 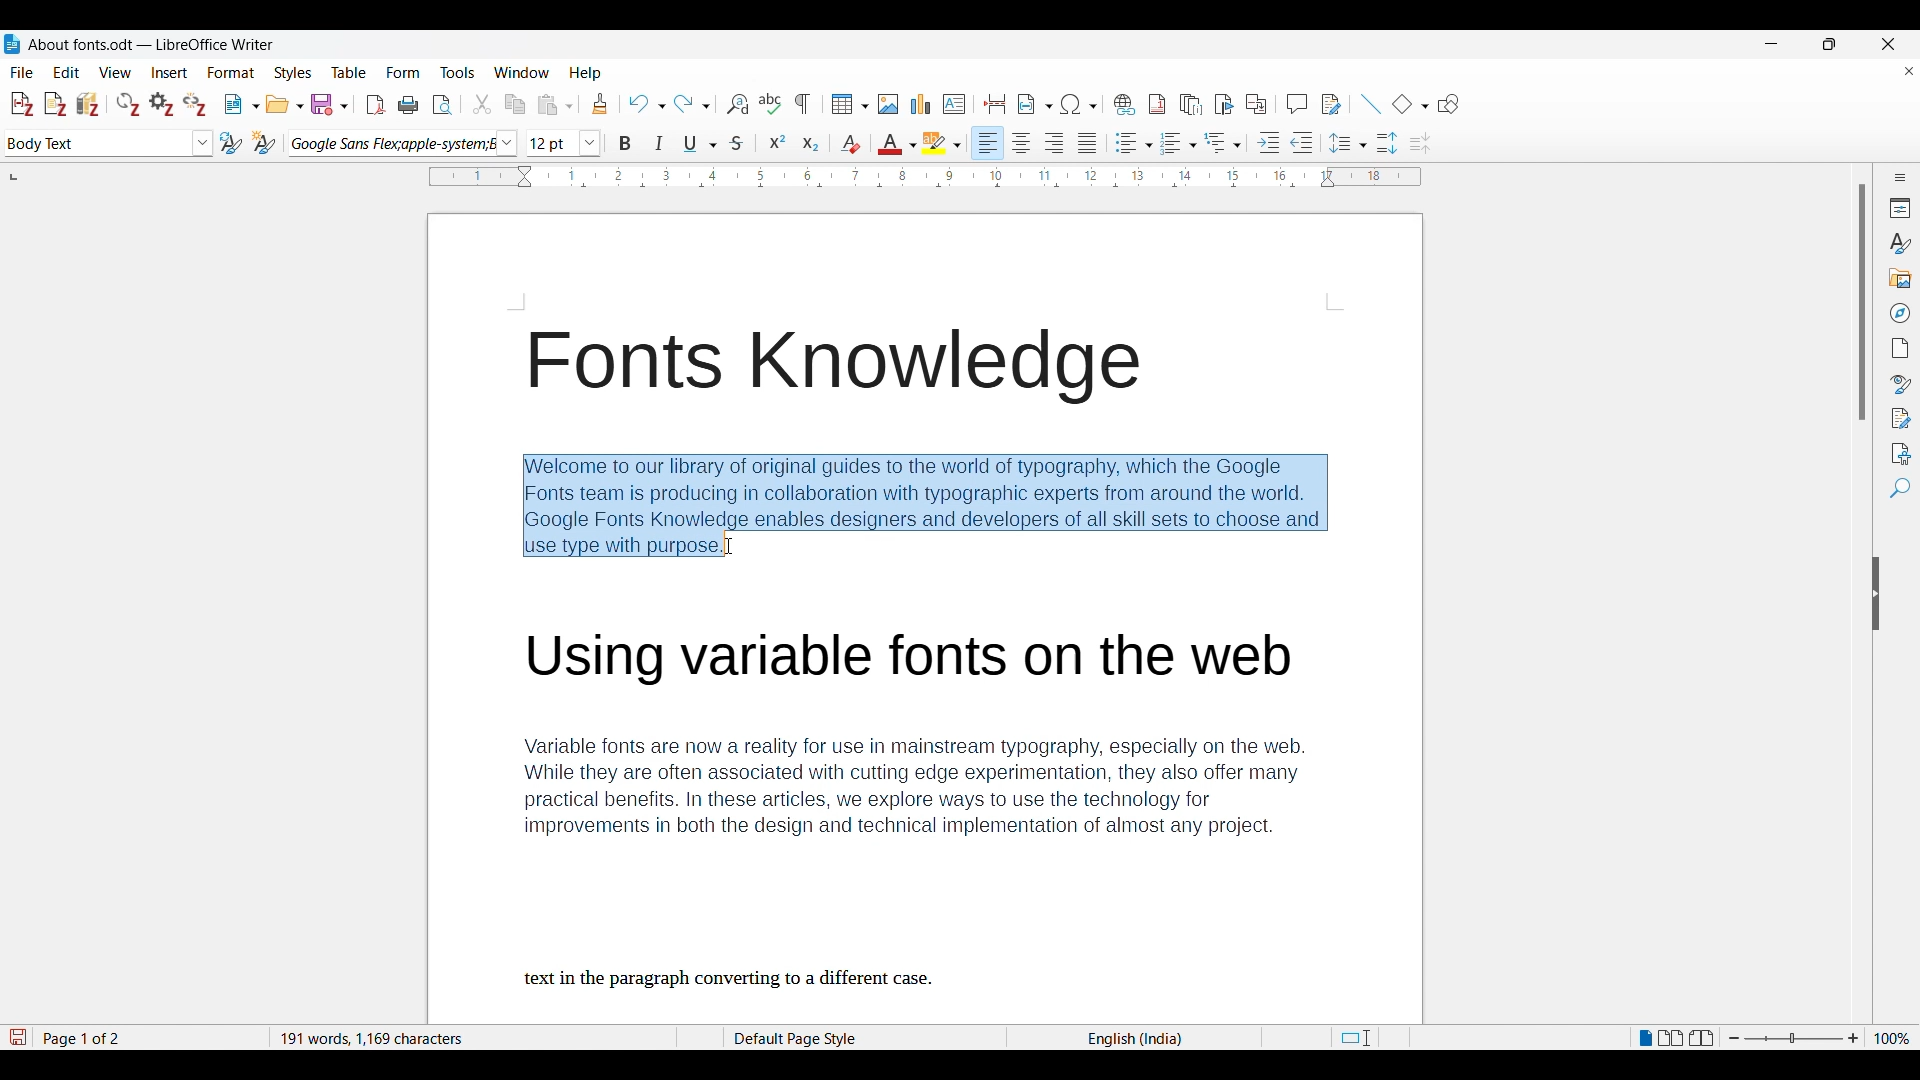 I want to click on Insert comment, so click(x=1297, y=104).